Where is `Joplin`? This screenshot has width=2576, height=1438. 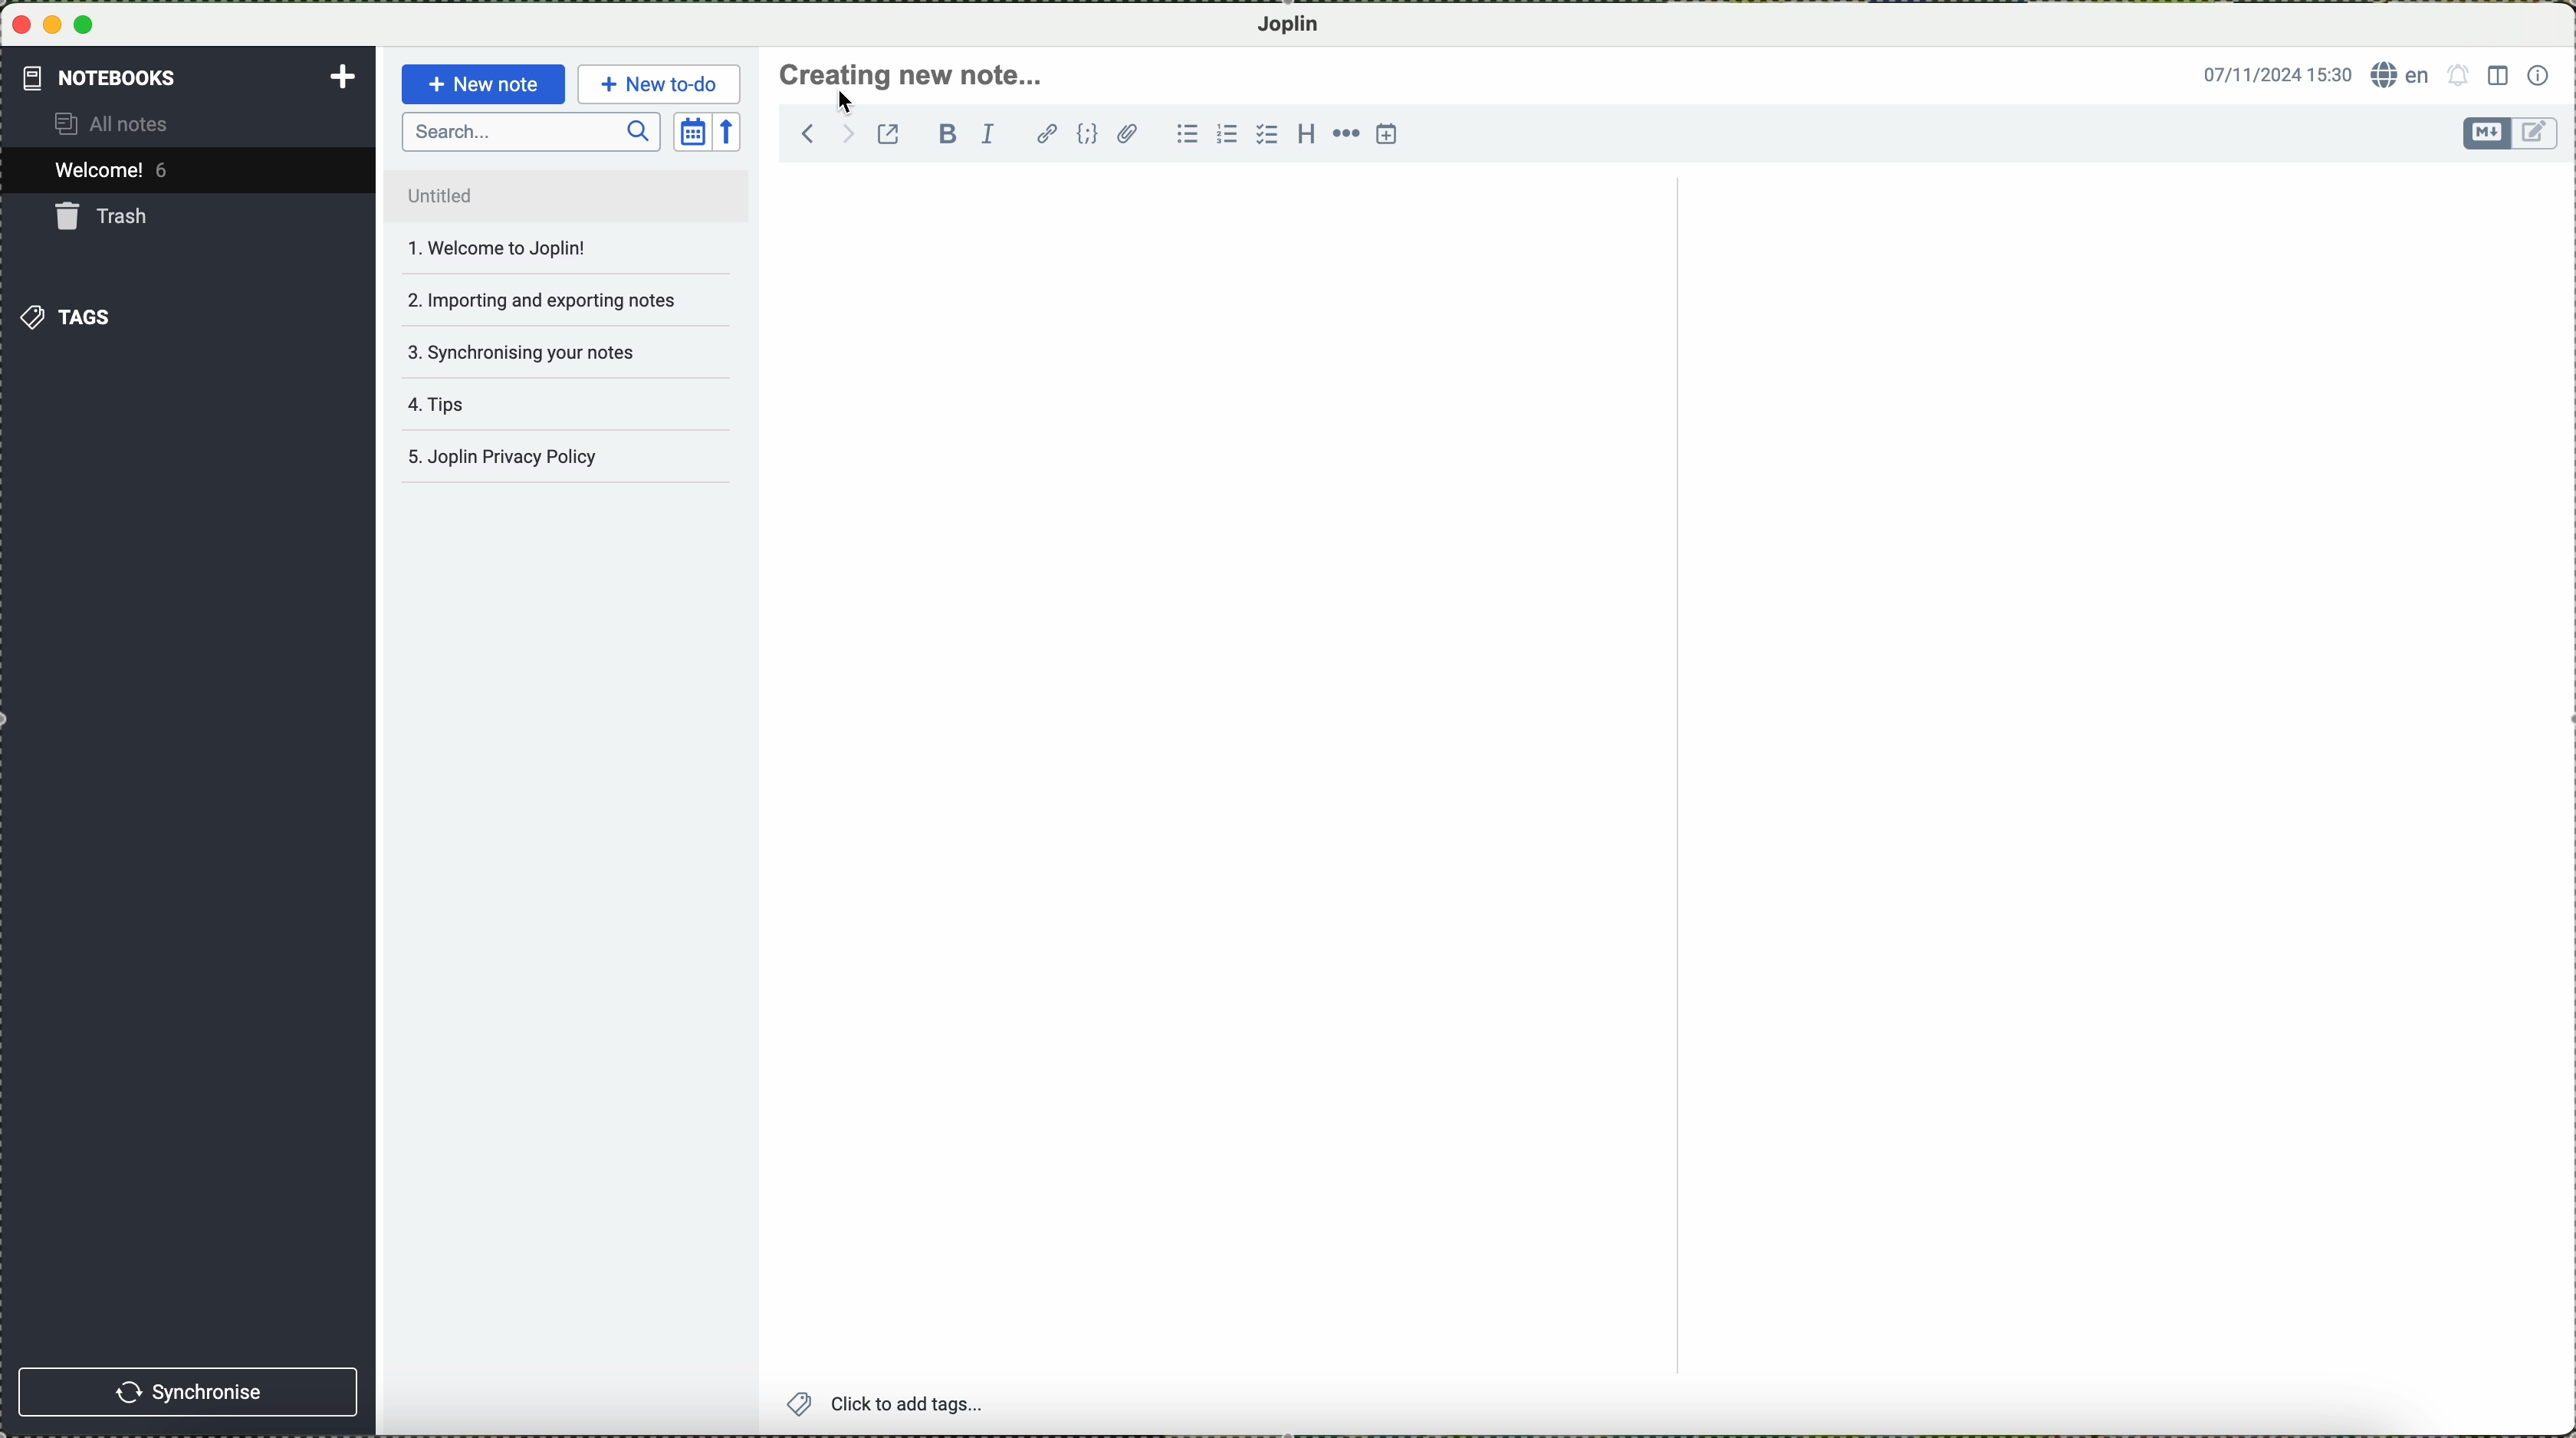 Joplin is located at coordinates (1299, 23).